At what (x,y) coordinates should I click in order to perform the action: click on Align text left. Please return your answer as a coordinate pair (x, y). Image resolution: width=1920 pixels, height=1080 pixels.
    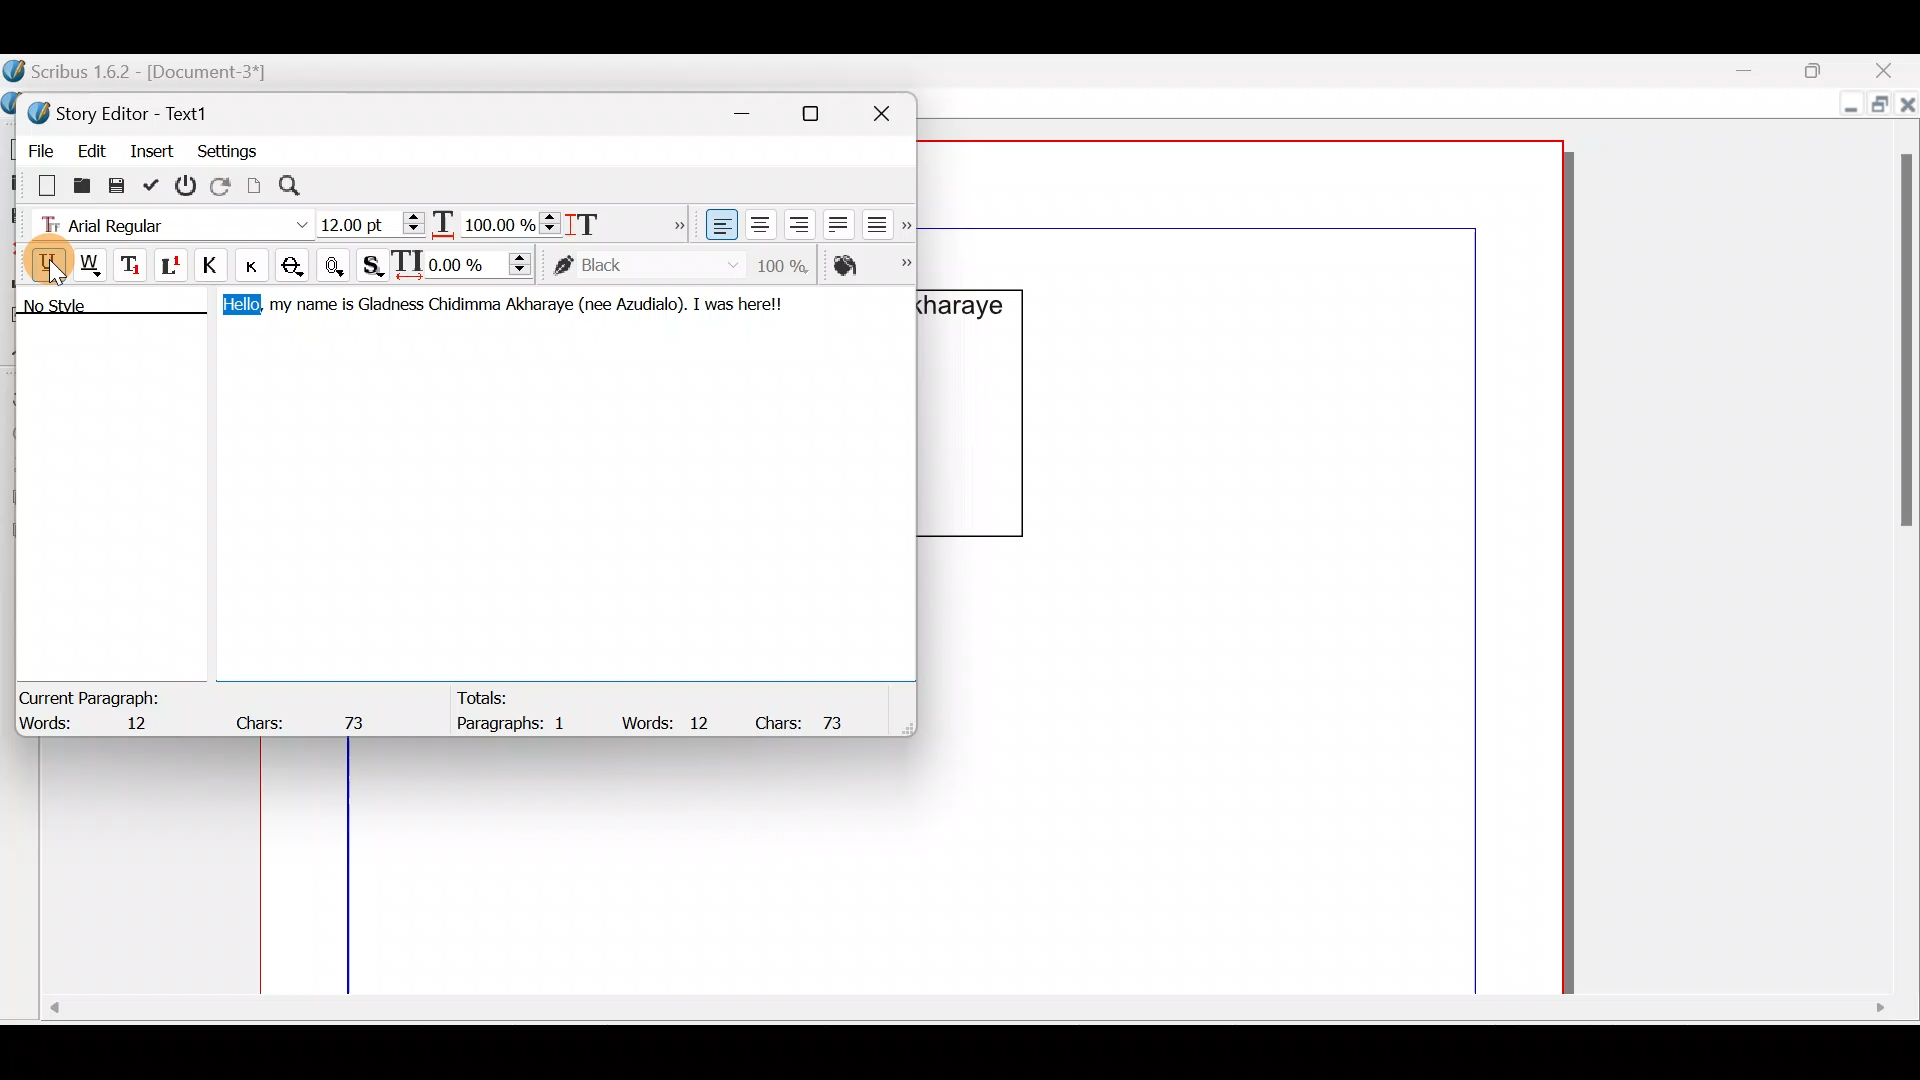
    Looking at the image, I should click on (719, 225).